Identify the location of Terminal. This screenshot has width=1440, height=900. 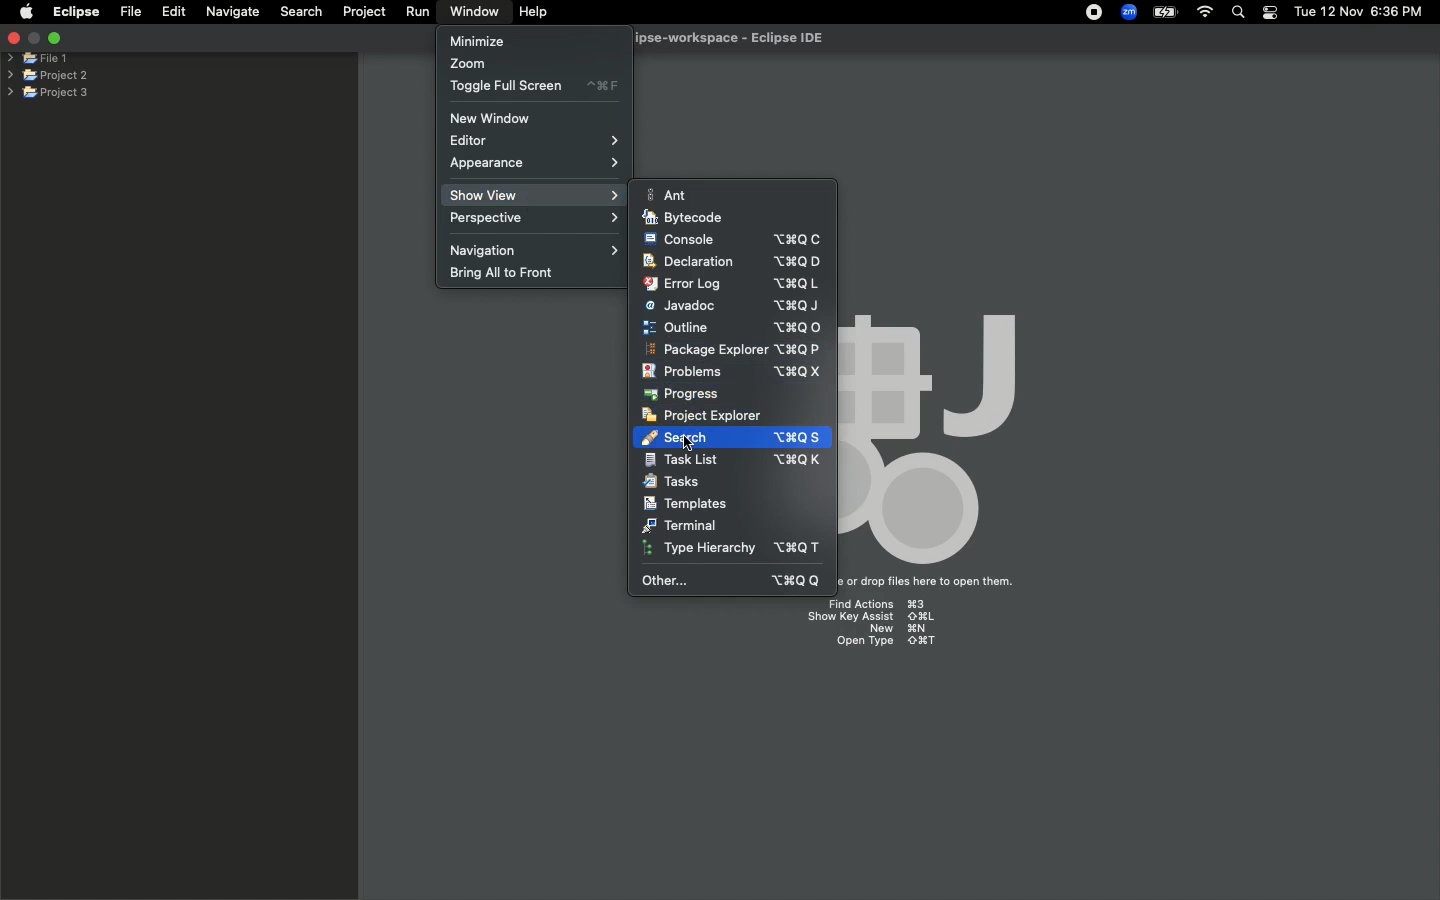
(681, 525).